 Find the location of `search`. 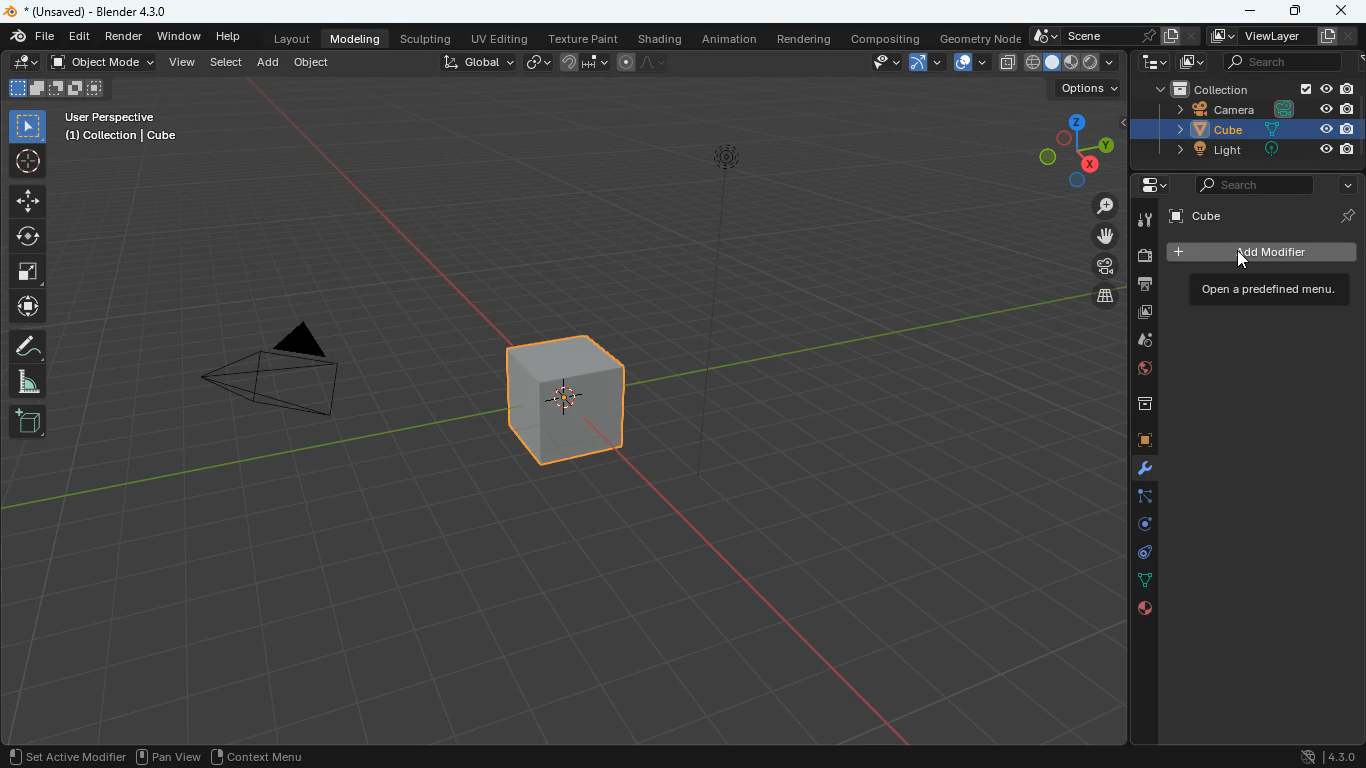

search is located at coordinates (1273, 62).